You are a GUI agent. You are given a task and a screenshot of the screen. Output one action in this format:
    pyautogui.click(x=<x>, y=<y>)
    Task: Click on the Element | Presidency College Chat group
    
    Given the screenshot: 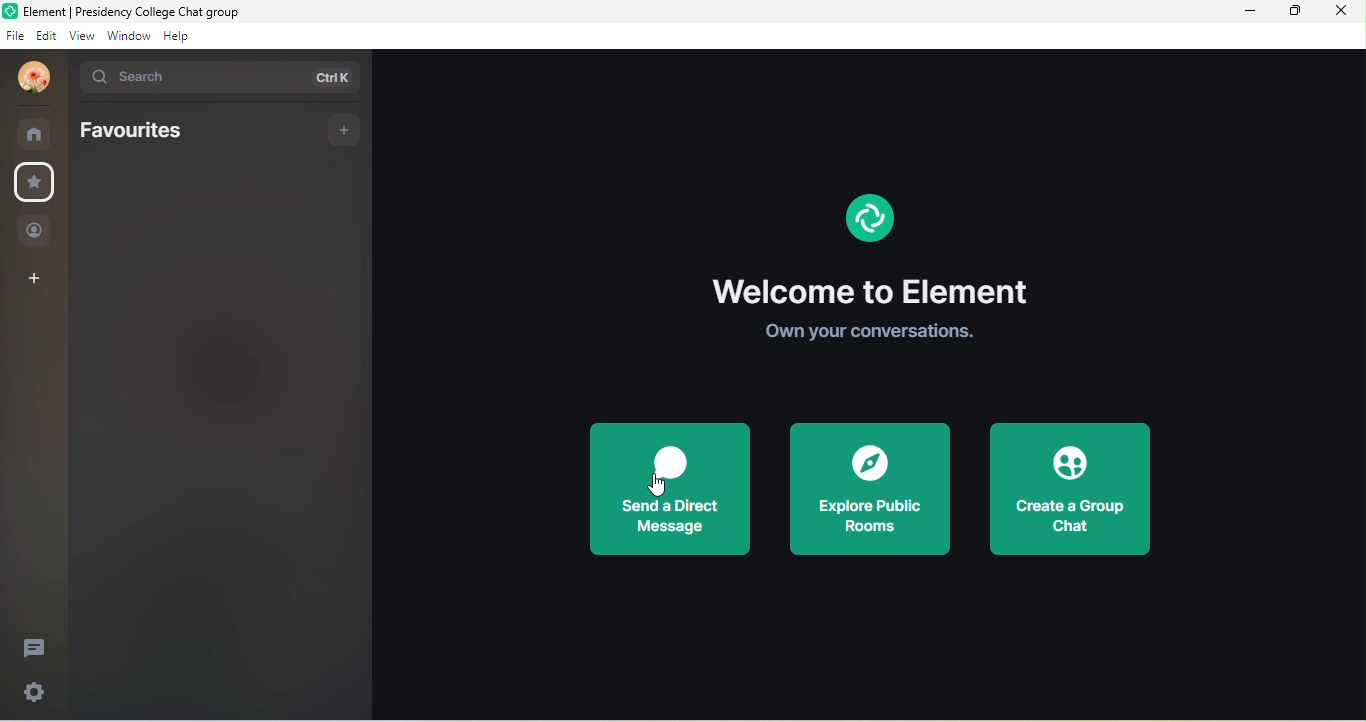 What is the action you would take?
    pyautogui.click(x=134, y=12)
    